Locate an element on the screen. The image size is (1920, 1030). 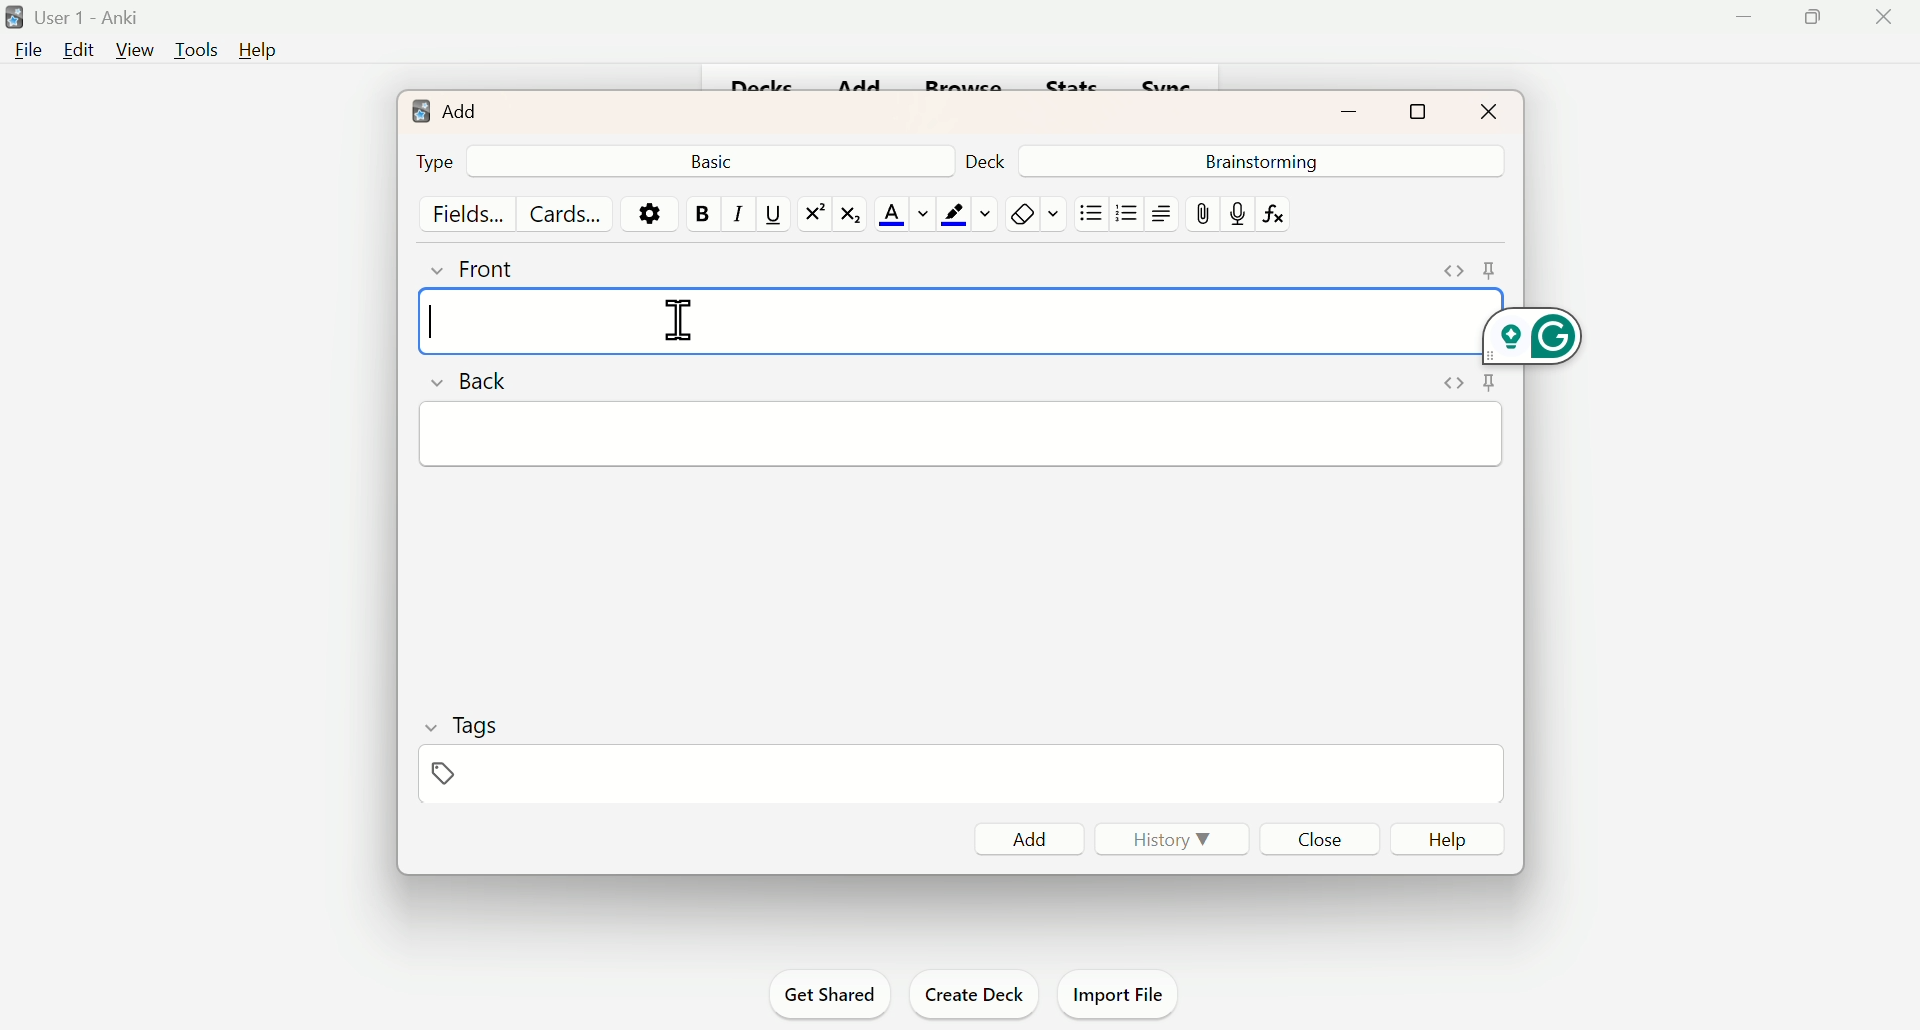
 is located at coordinates (1890, 20).